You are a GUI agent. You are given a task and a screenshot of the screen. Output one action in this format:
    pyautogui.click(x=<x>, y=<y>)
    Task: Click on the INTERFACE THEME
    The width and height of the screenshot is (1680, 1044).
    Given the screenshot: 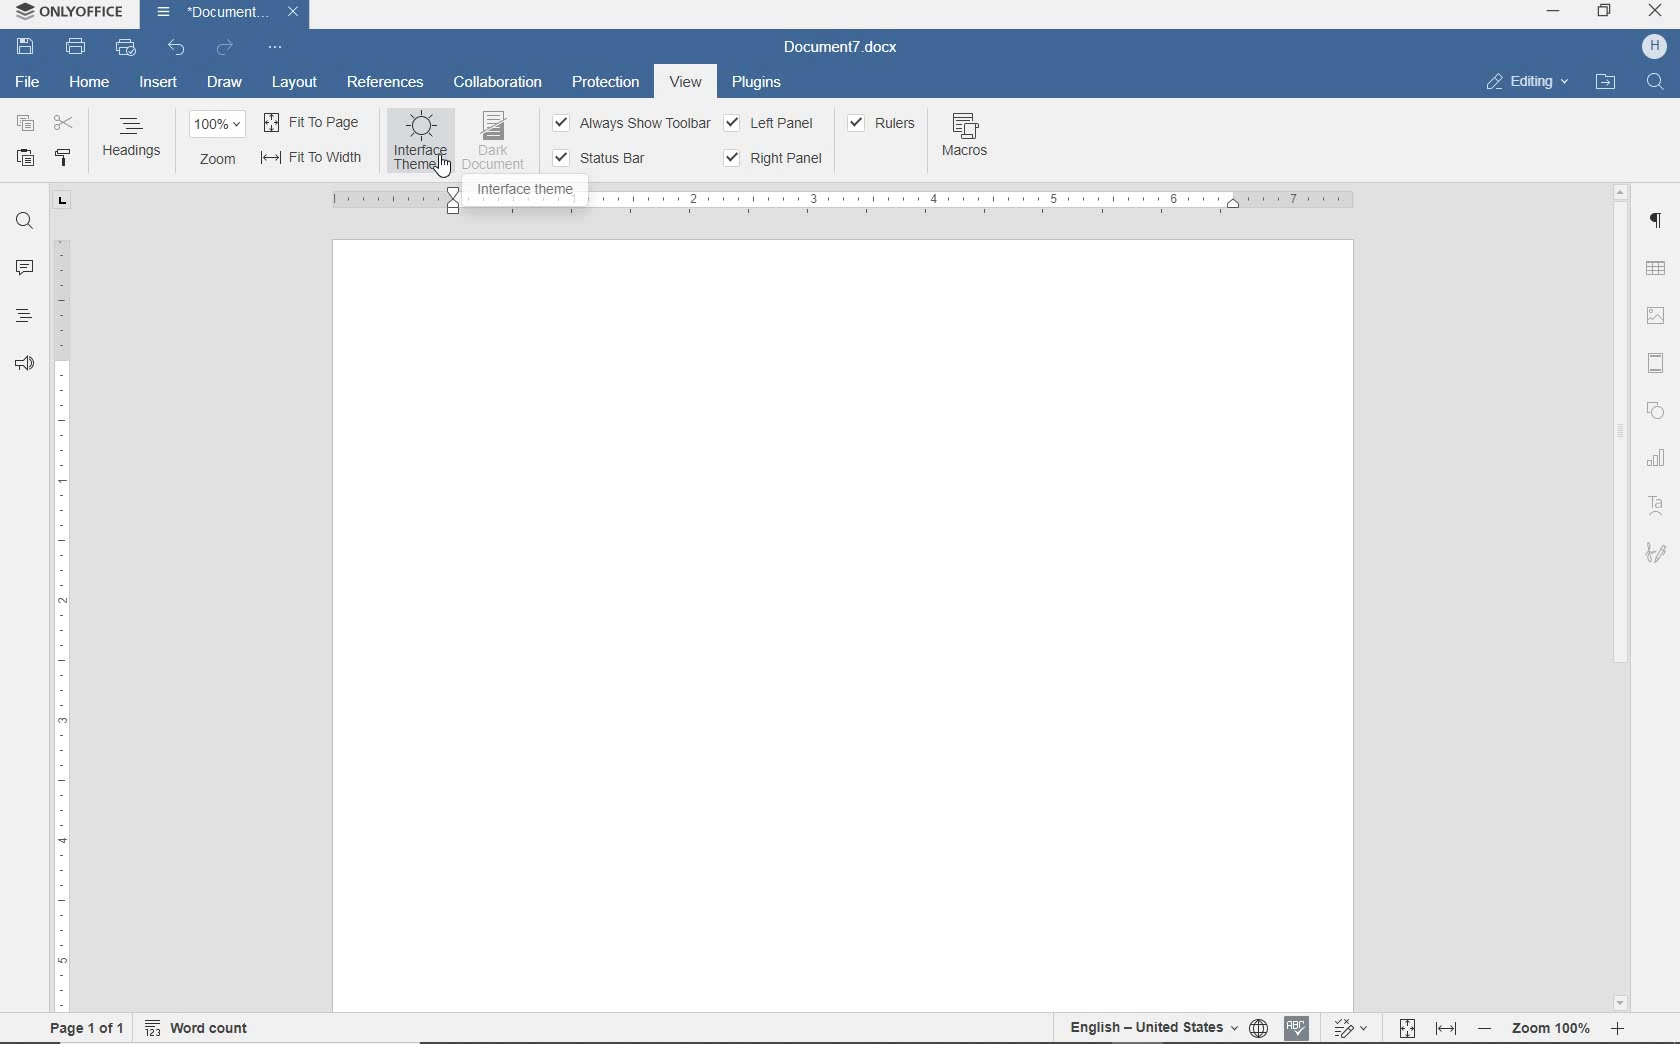 What is the action you would take?
    pyautogui.click(x=421, y=143)
    